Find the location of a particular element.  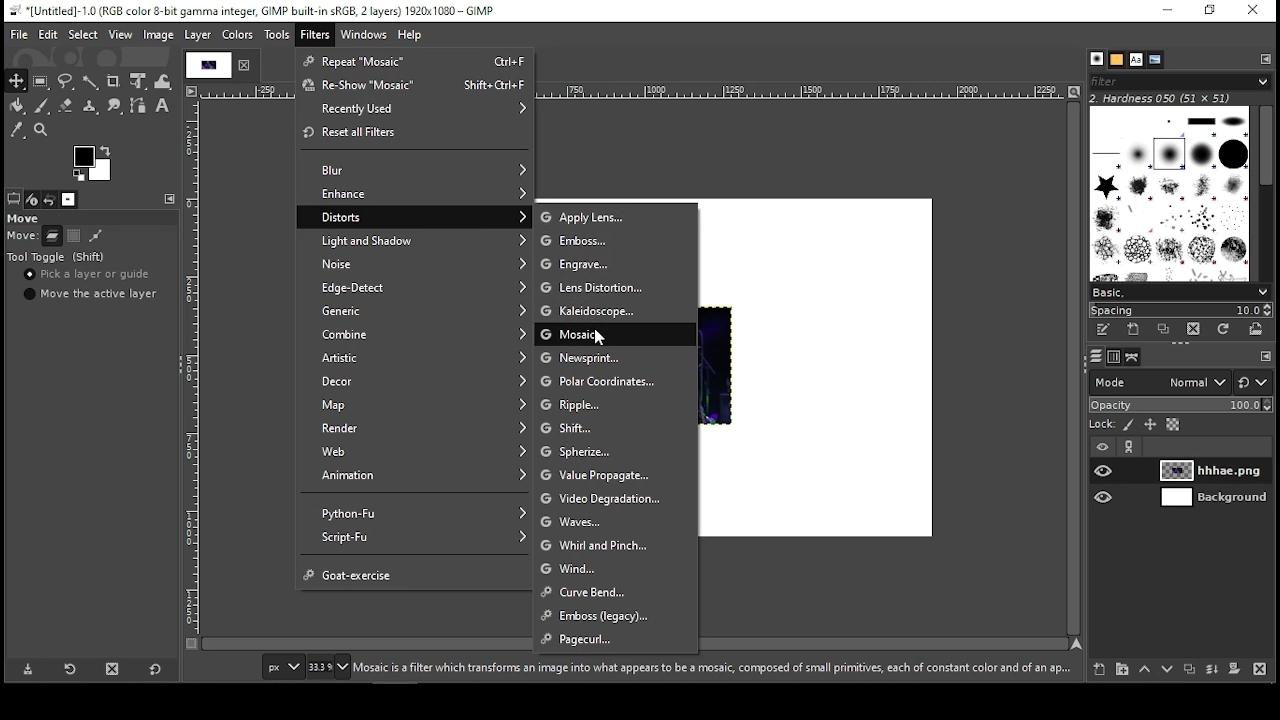

opacity is located at coordinates (1181, 405).